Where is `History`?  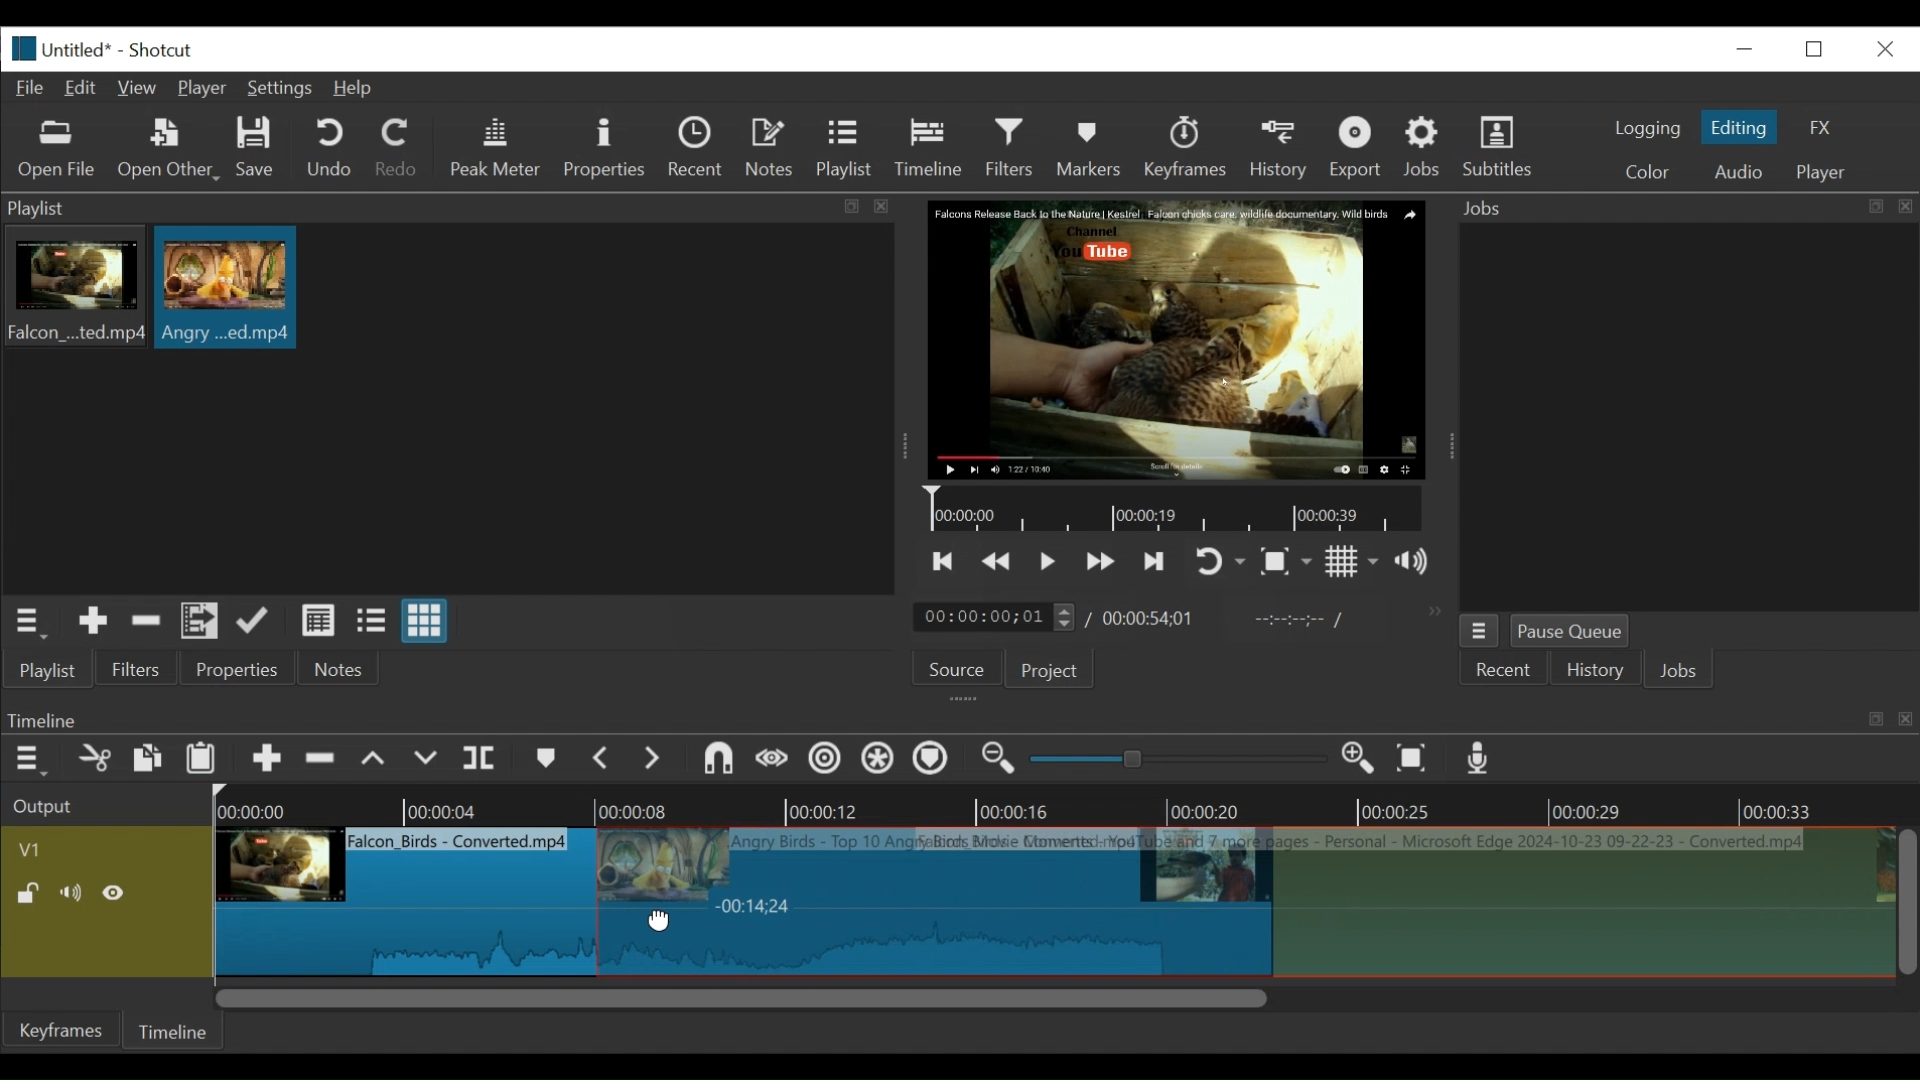
History is located at coordinates (1595, 673).